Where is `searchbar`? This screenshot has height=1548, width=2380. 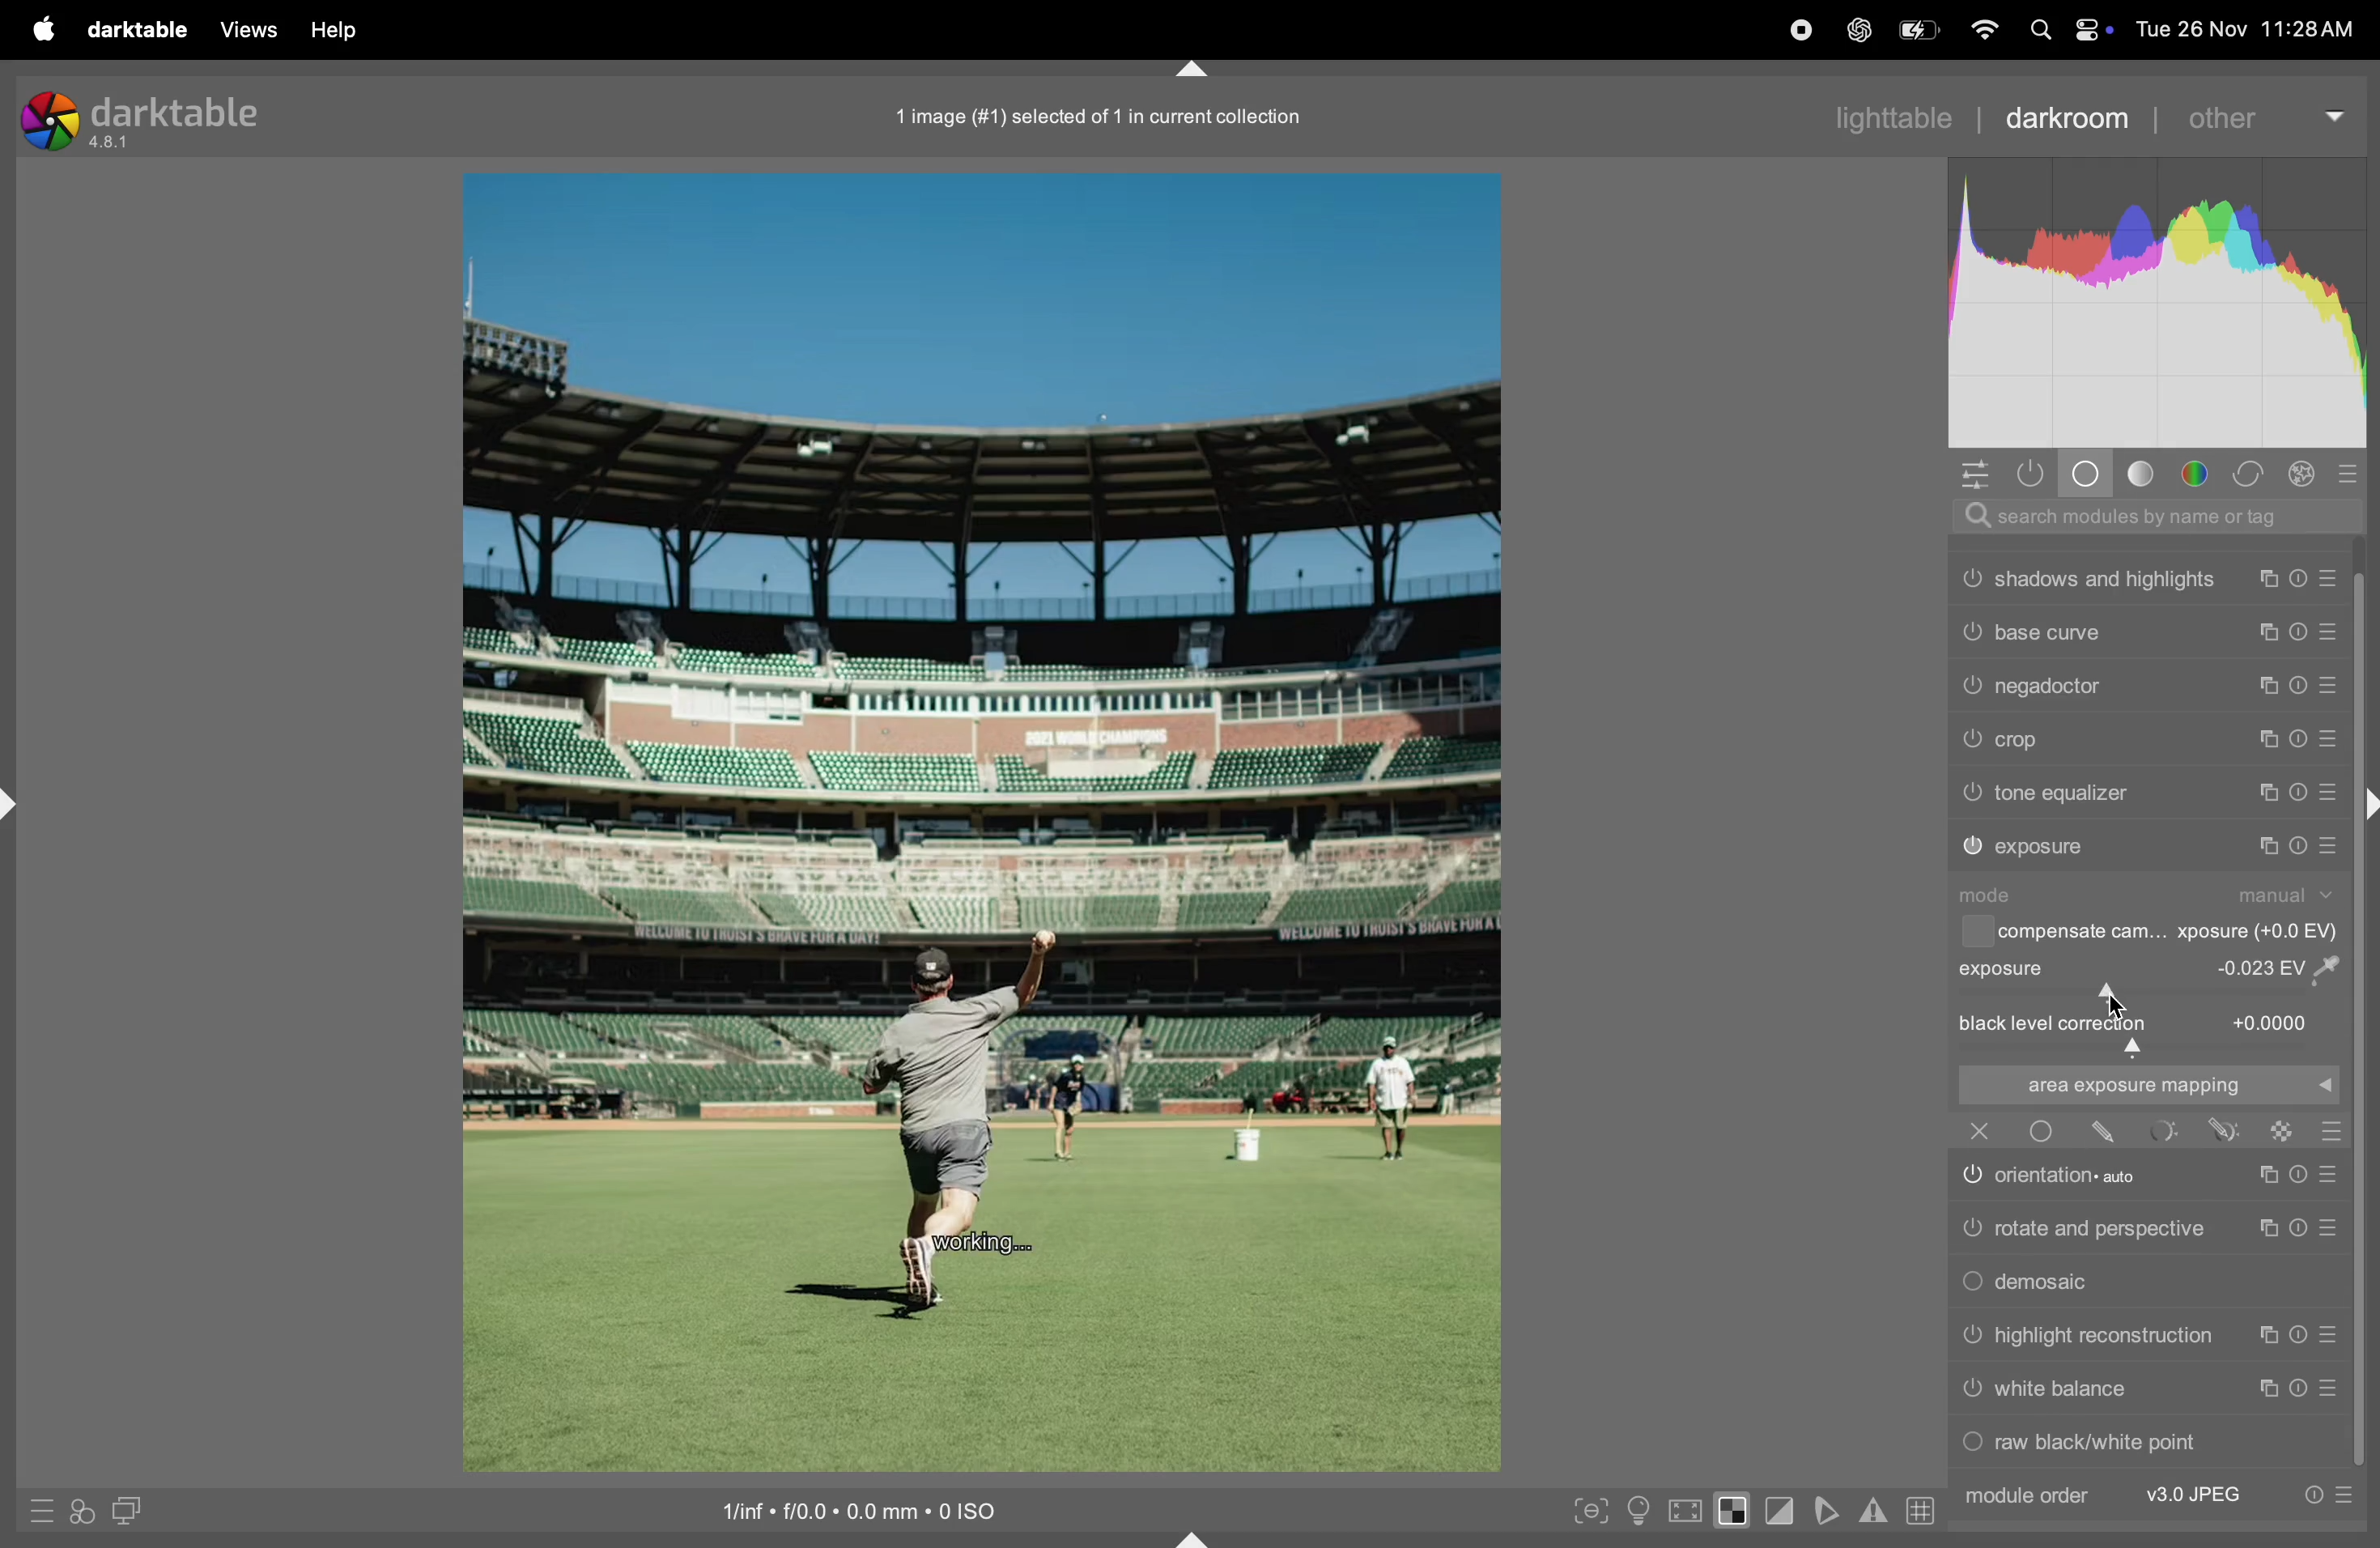
searchbar is located at coordinates (2147, 516).